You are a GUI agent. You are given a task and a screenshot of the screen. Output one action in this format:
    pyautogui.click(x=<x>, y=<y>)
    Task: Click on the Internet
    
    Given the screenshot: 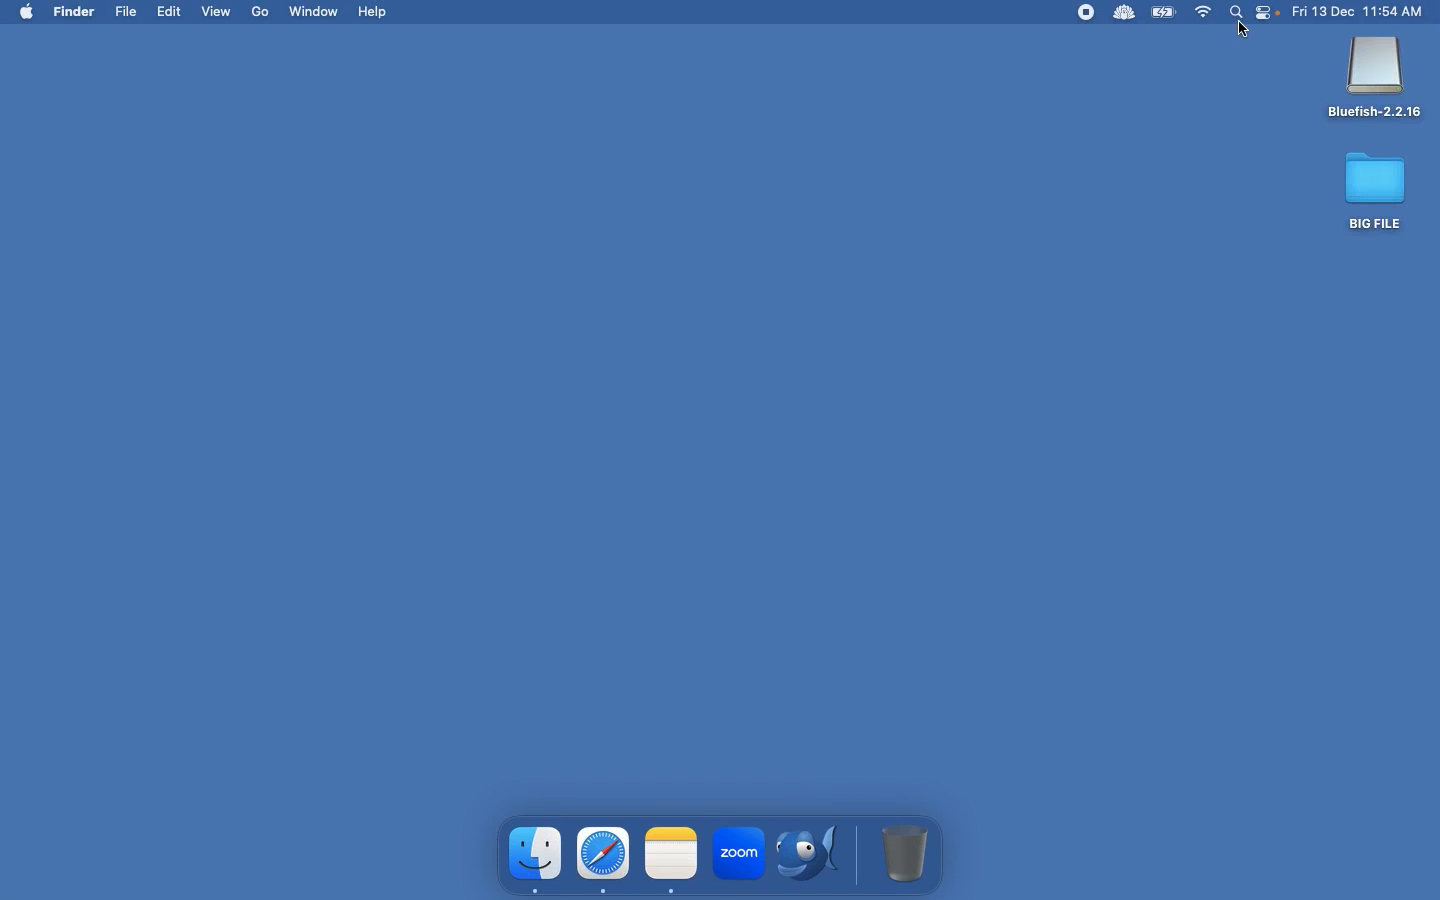 What is the action you would take?
    pyautogui.click(x=1204, y=13)
    